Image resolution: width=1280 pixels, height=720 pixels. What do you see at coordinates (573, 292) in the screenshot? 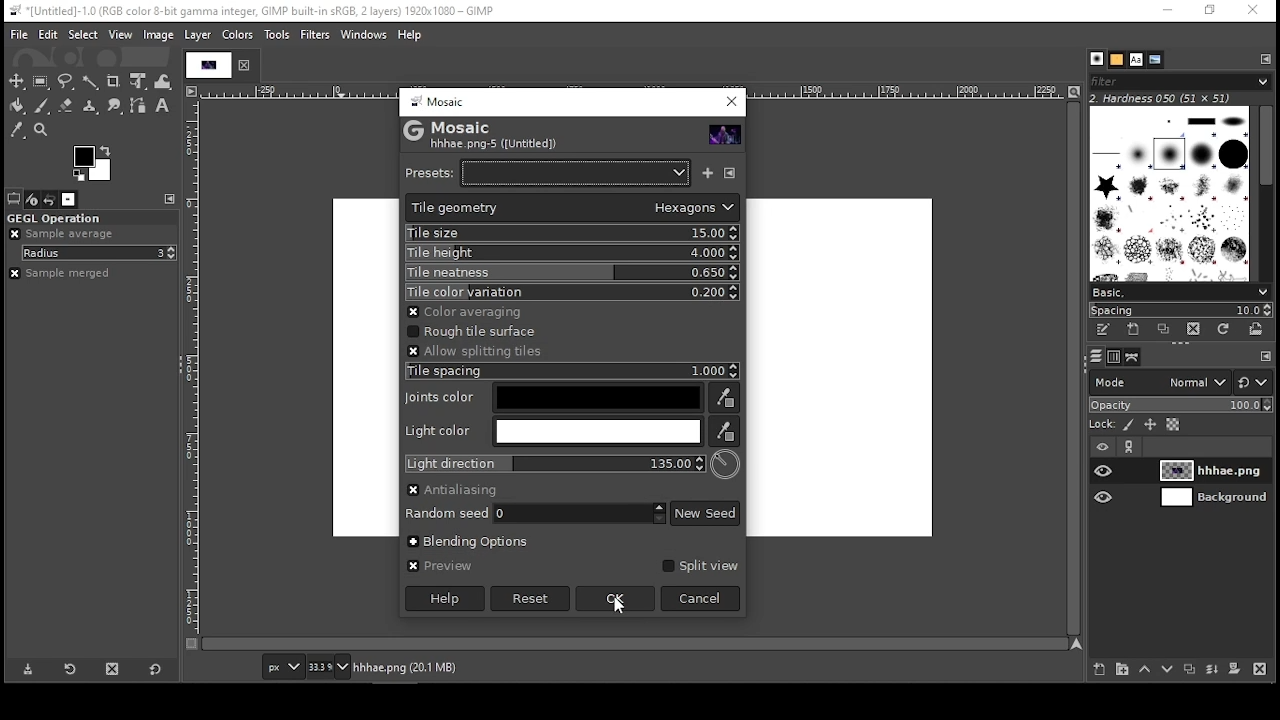
I see `tile color bvariation` at bounding box center [573, 292].